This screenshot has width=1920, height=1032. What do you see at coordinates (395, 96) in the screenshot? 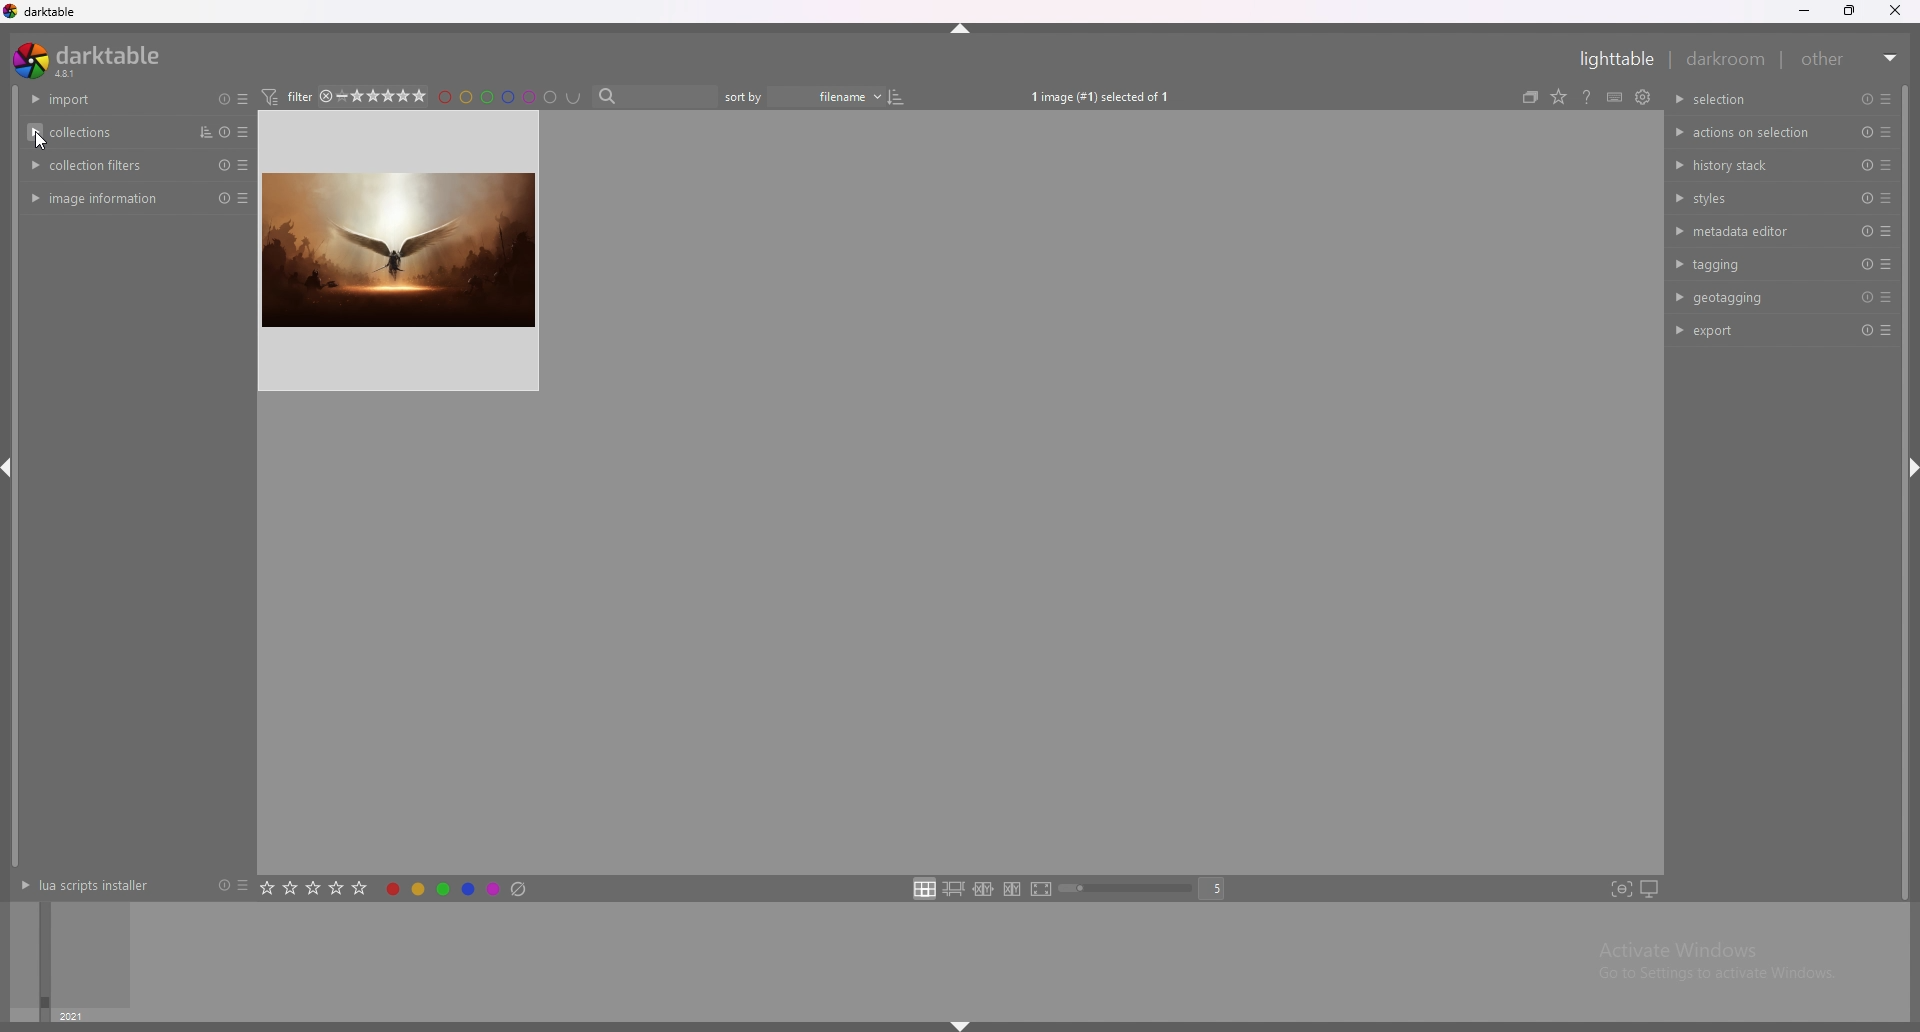
I see `star rating` at bounding box center [395, 96].